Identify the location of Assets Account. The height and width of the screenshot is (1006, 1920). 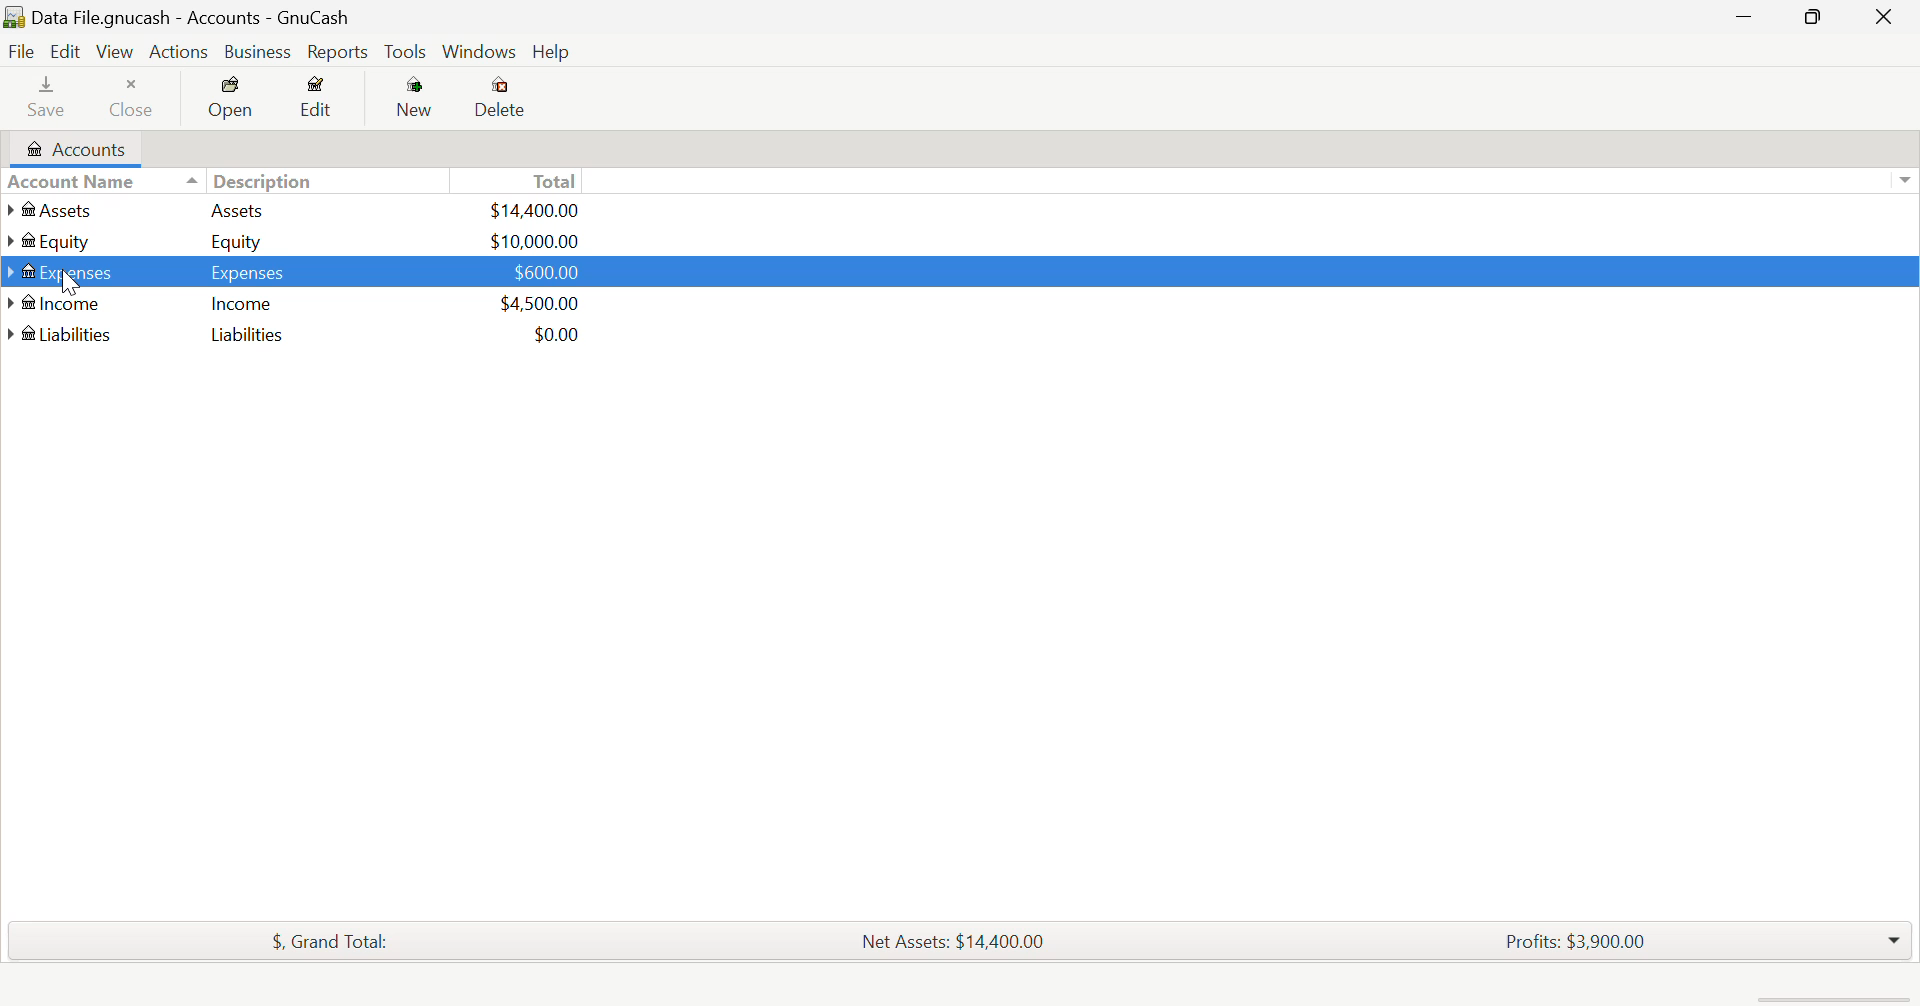
(49, 212).